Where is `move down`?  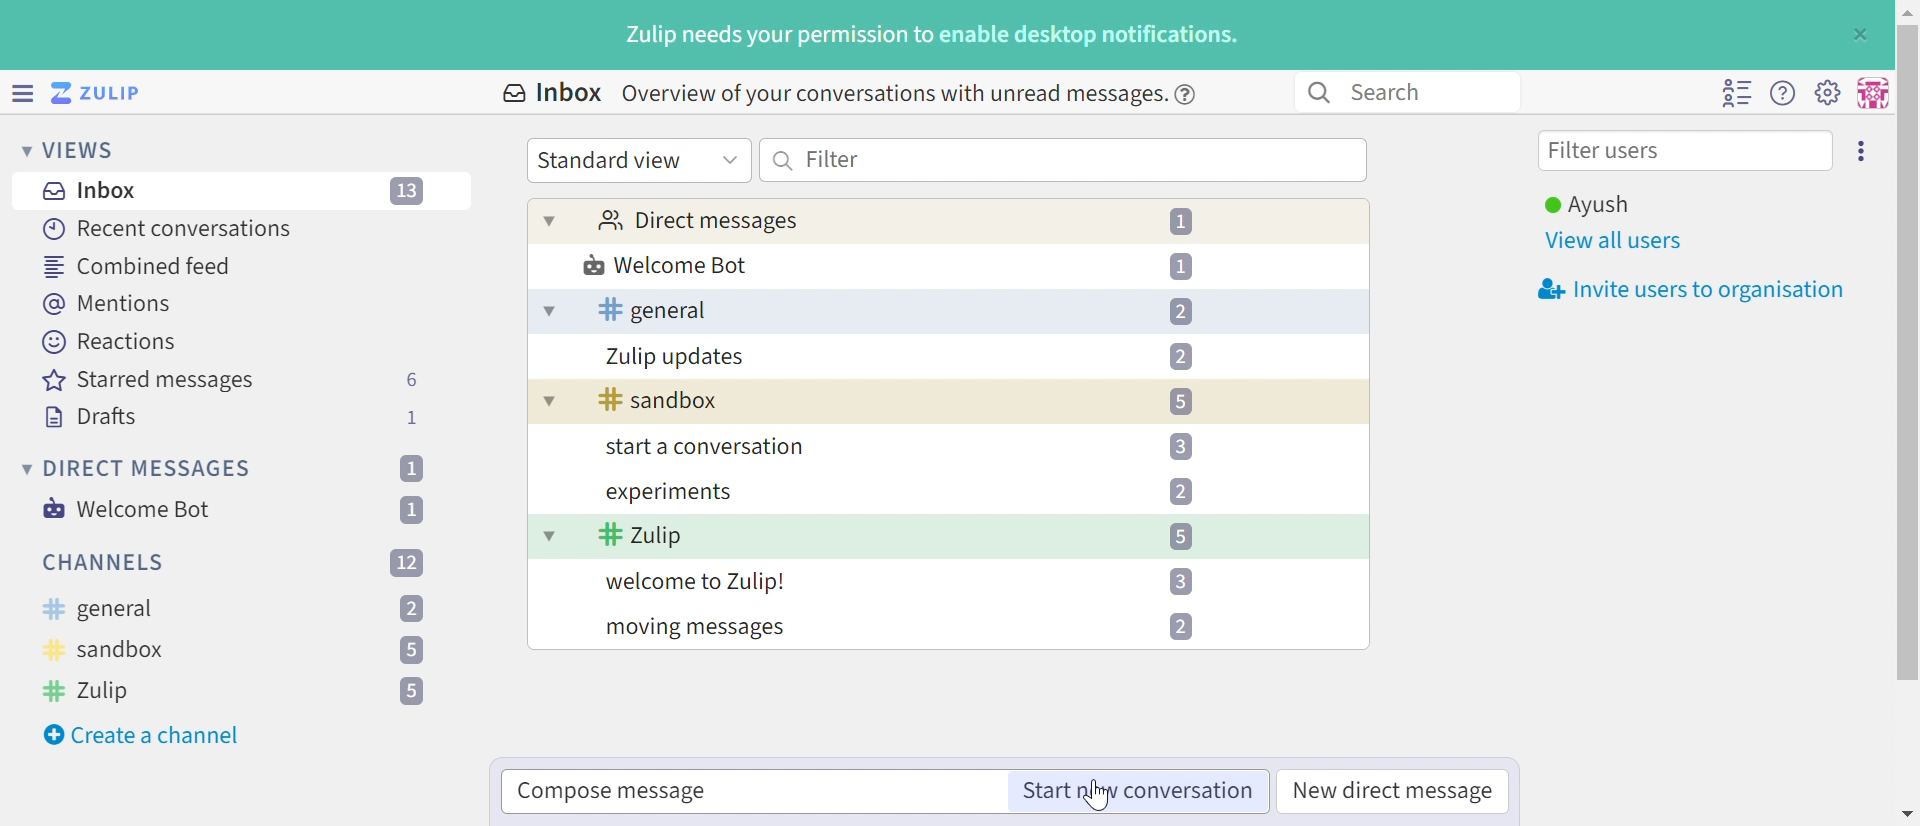
move down is located at coordinates (1908, 813).